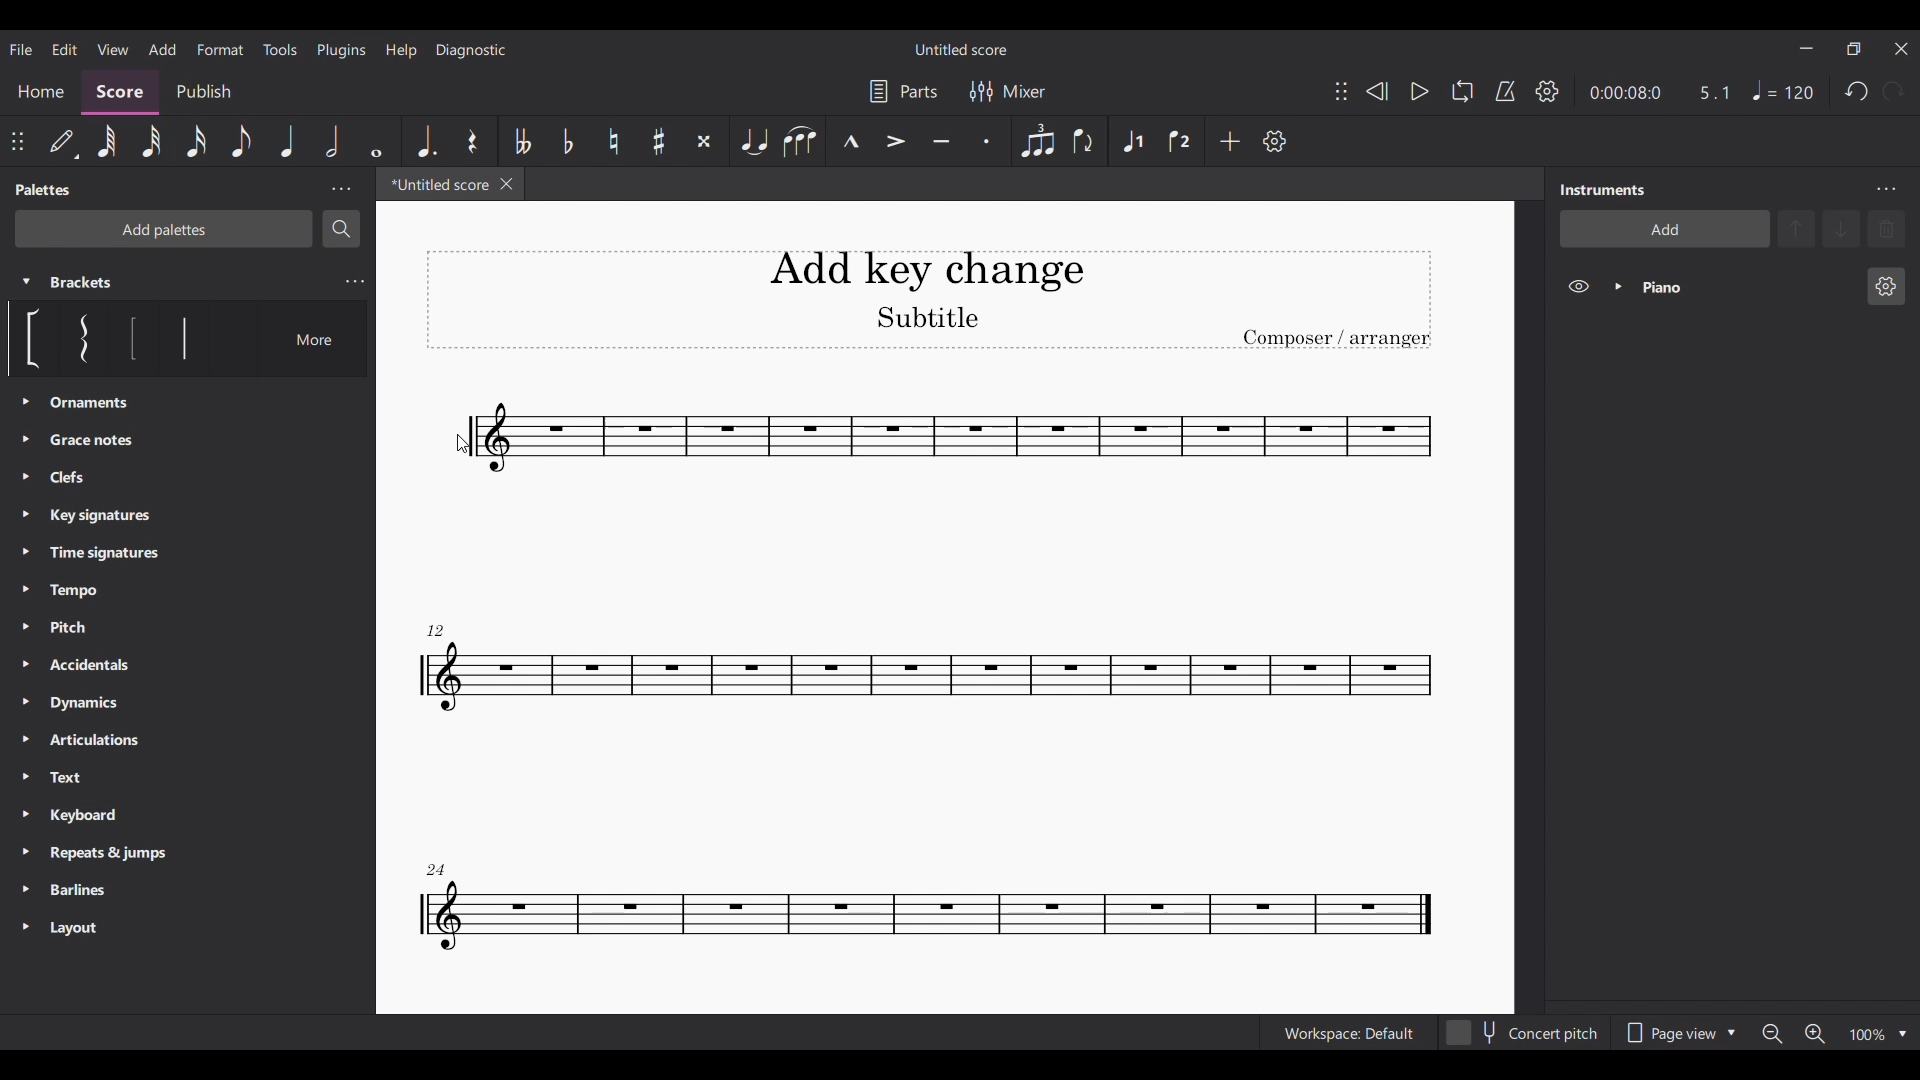 The width and height of the screenshot is (1920, 1080). What do you see at coordinates (1886, 189) in the screenshot?
I see `Instruments settings` at bounding box center [1886, 189].